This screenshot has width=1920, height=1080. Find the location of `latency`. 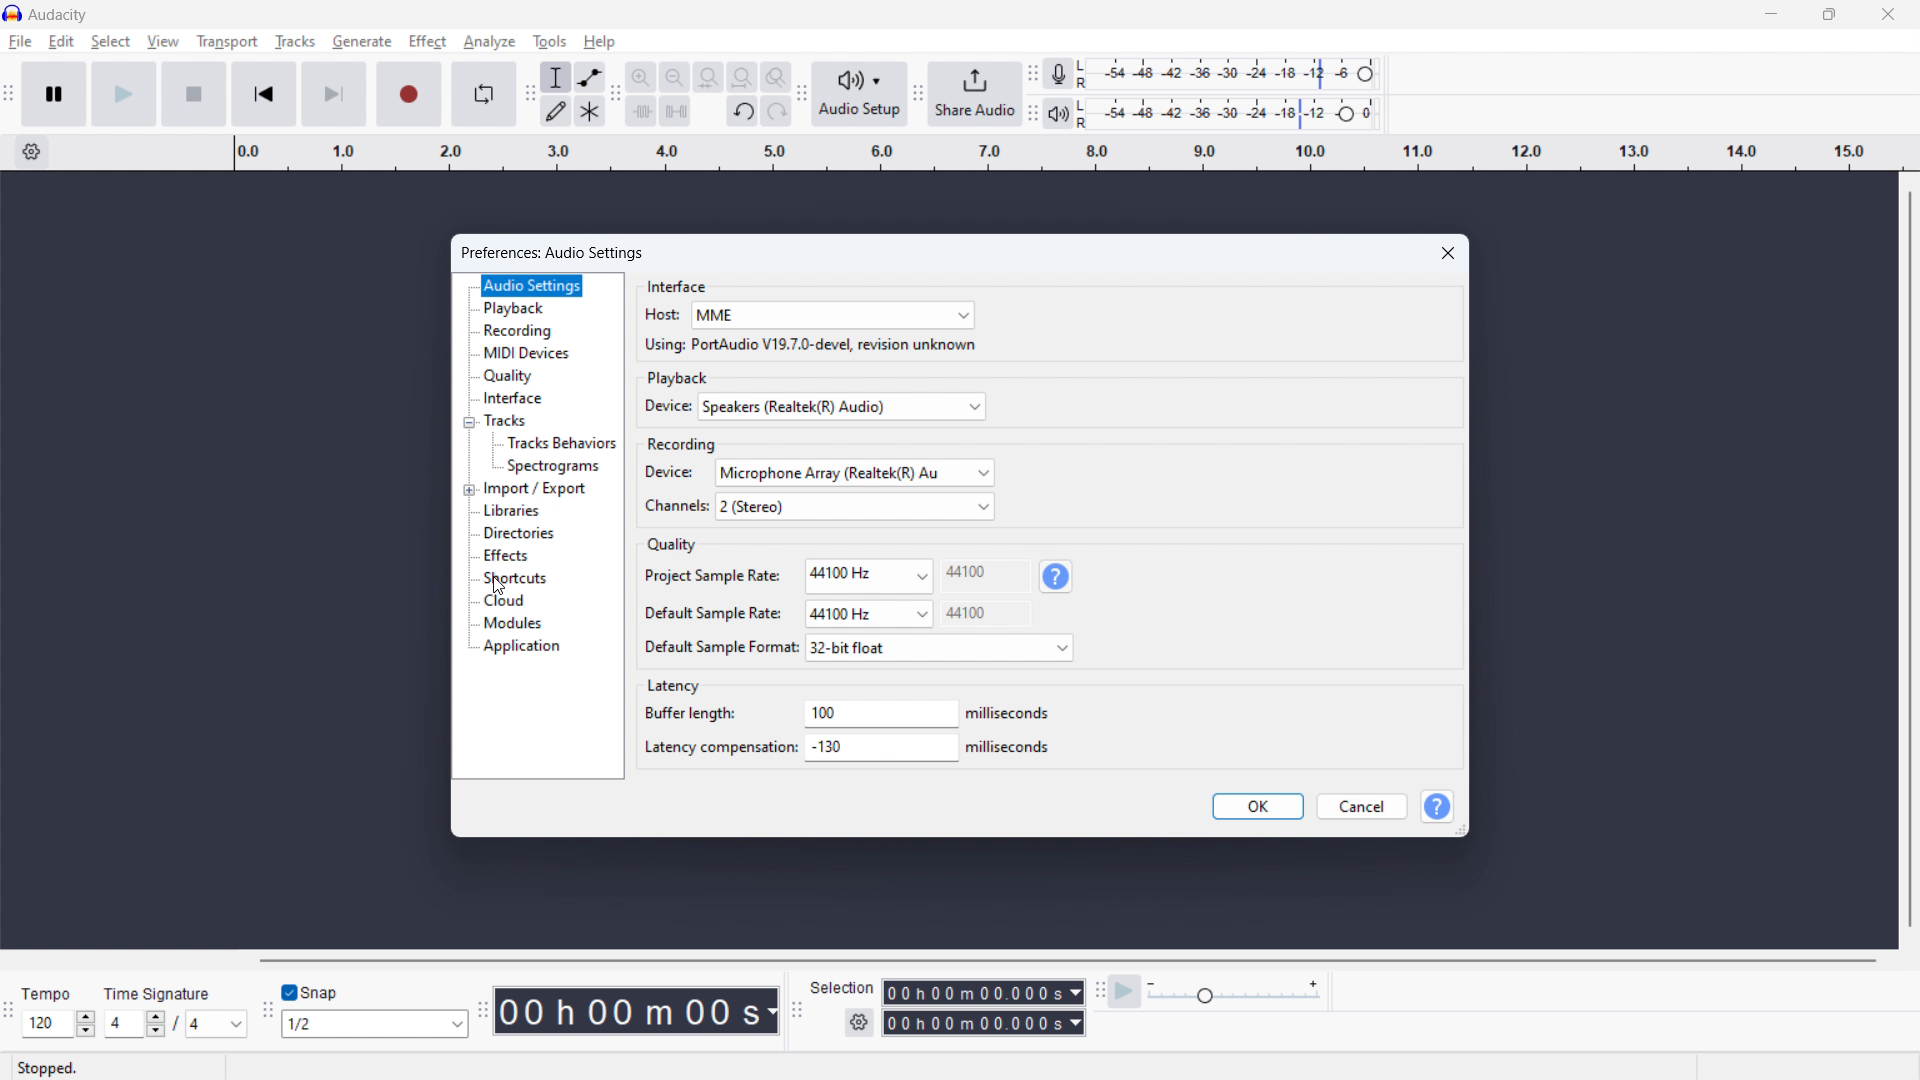

latency is located at coordinates (676, 687).